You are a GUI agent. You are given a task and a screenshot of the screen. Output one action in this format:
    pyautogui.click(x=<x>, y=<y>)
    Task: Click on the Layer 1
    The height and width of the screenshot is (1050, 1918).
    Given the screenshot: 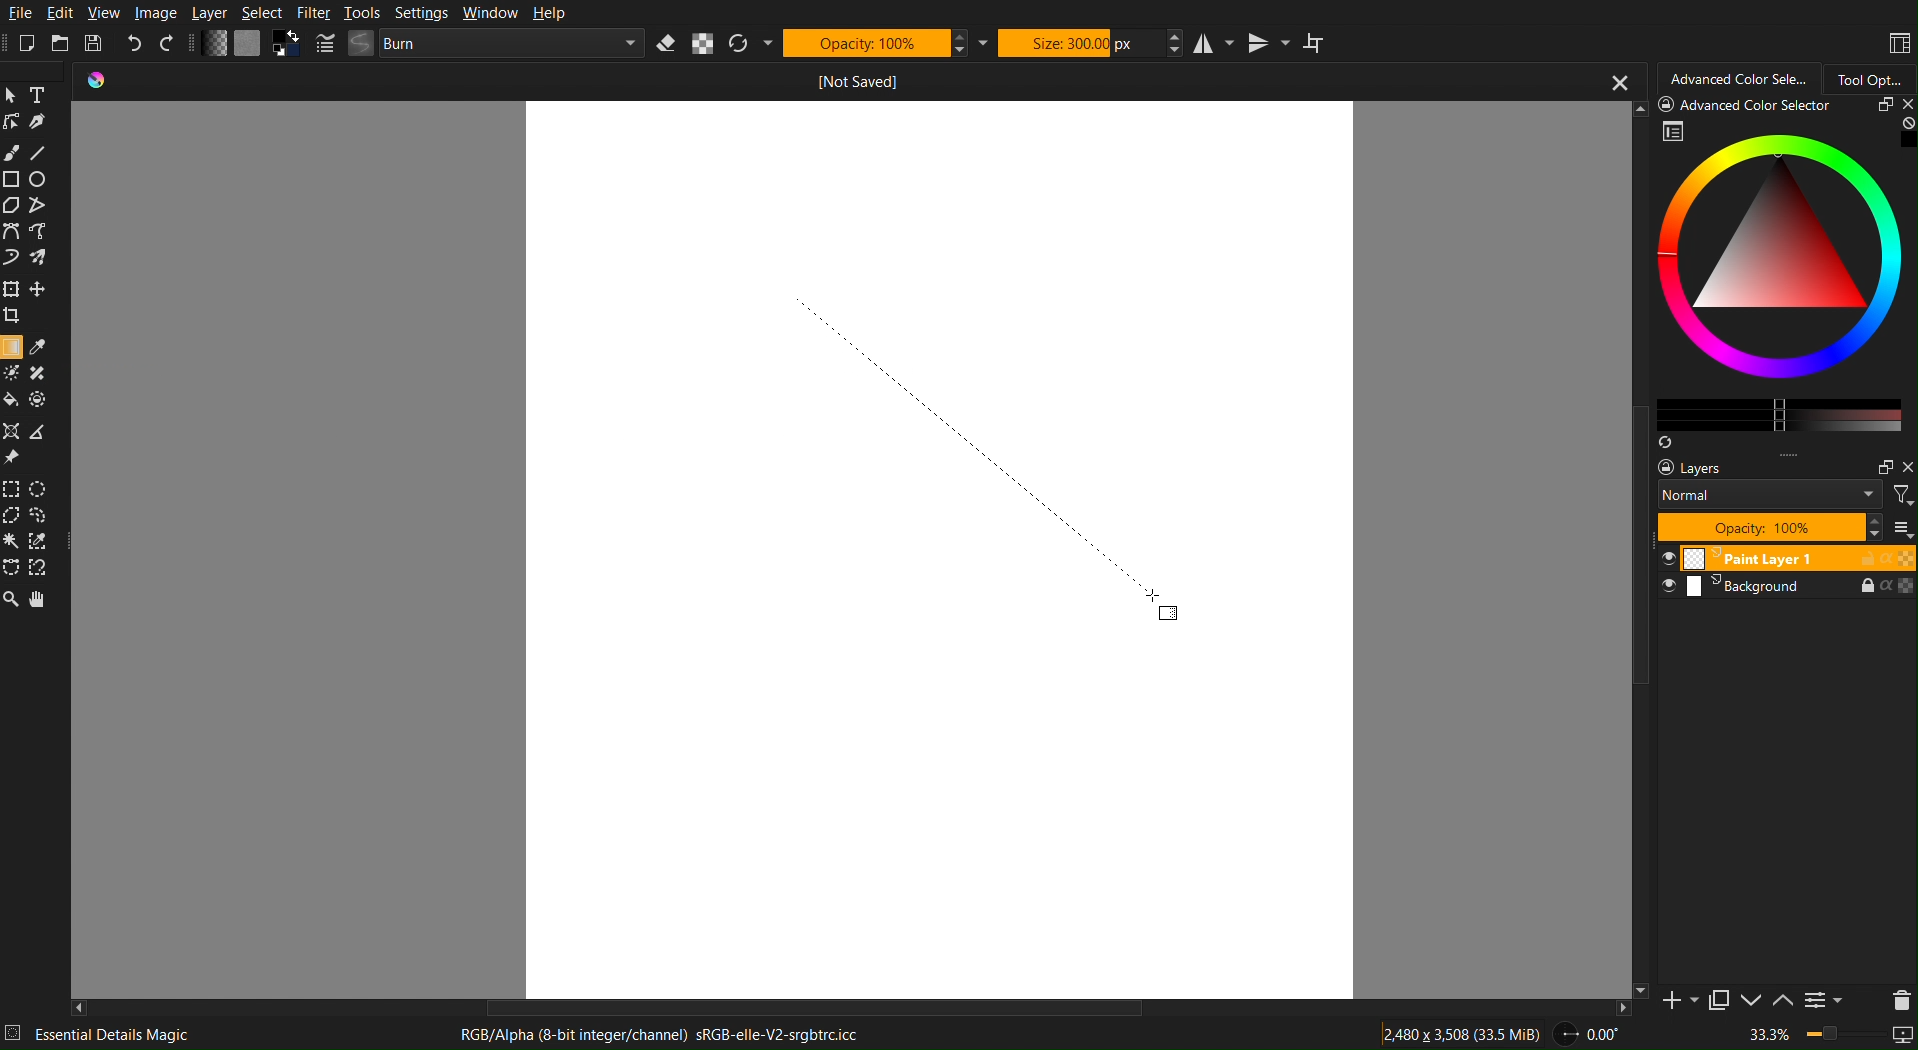 What is the action you would take?
    pyautogui.click(x=1785, y=558)
    